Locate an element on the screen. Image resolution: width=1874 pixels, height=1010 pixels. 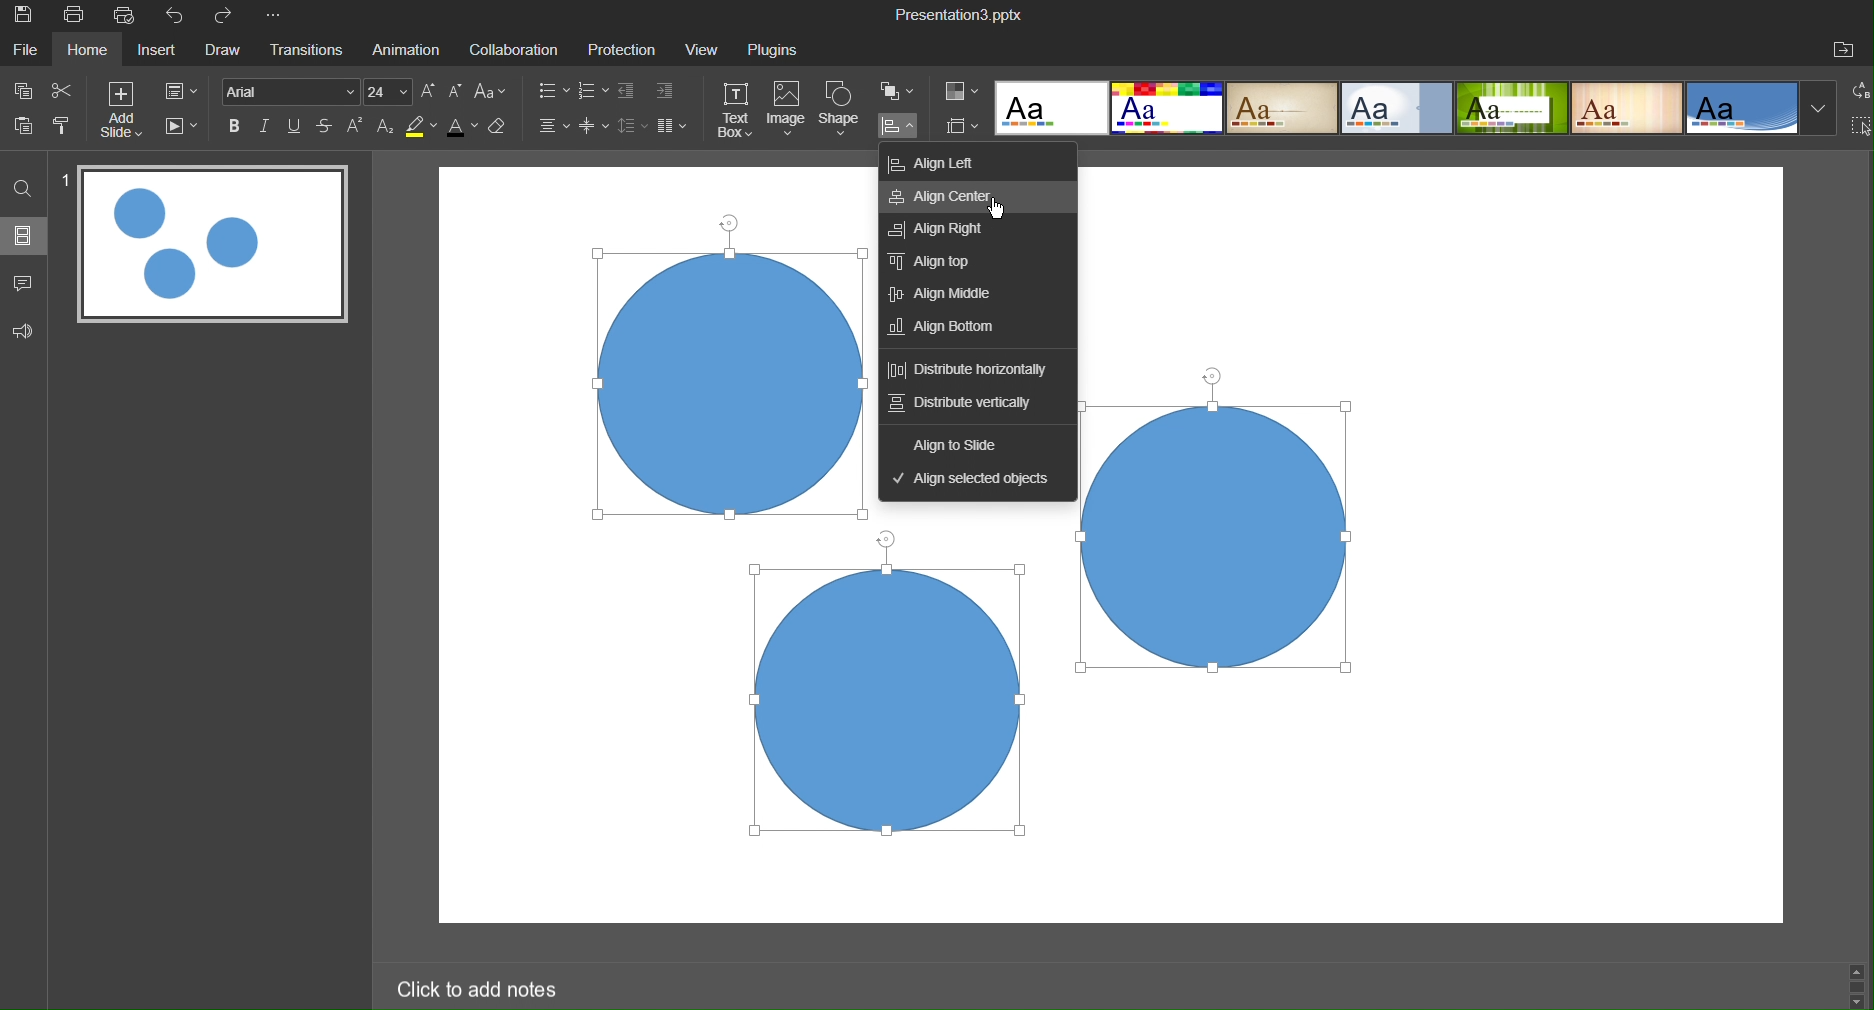
Strikethrough is located at coordinates (328, 126).